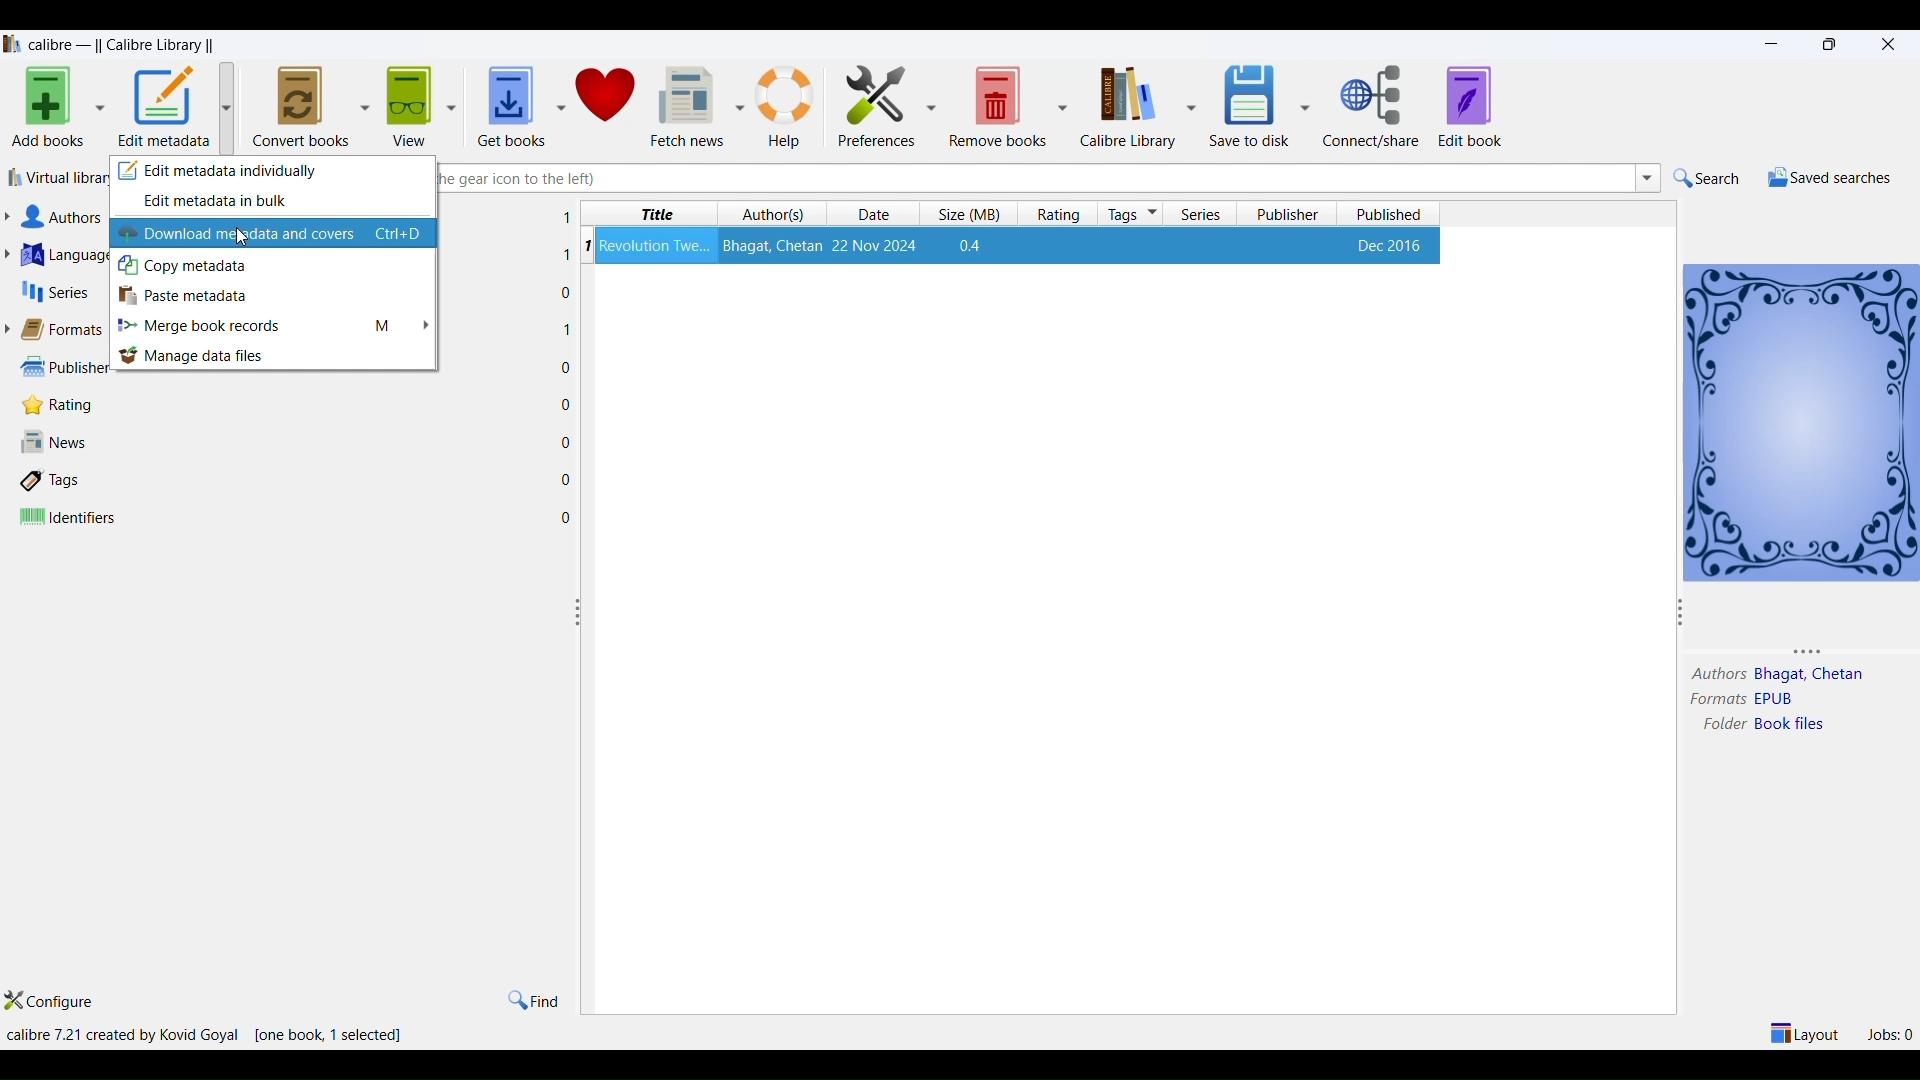  I want to click on calibre library, so click(1127, 106).